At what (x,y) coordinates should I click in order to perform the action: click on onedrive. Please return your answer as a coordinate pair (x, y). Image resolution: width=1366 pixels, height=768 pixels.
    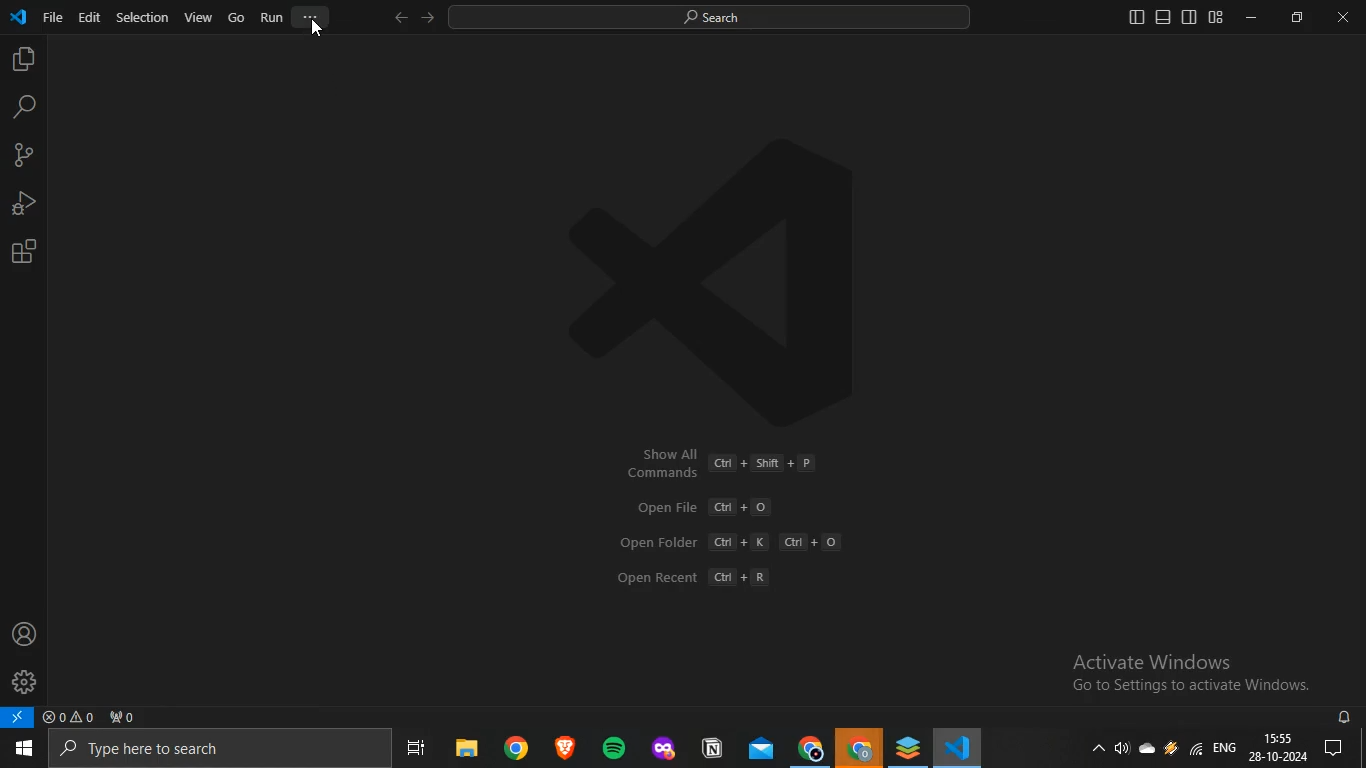
    Looking at the image, I should click on (1148, 753).